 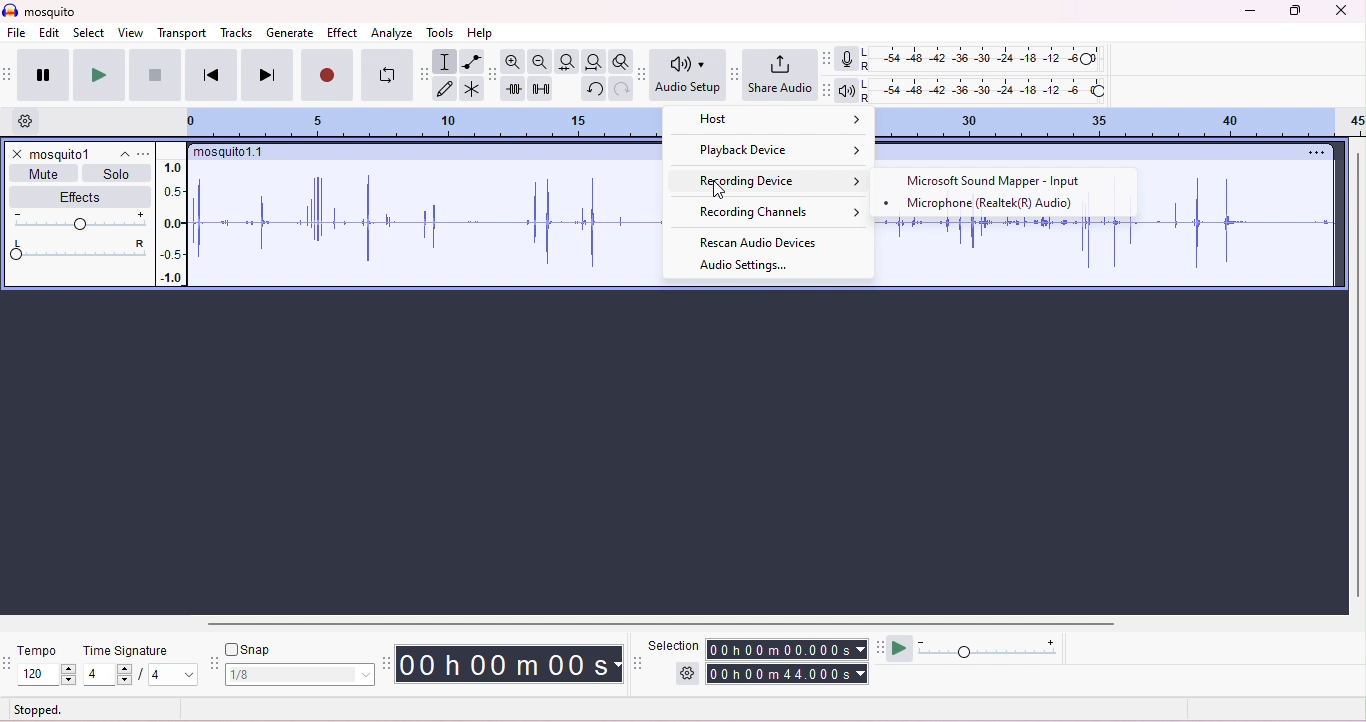 I want to click on time tool, so click(x=388, y=663).